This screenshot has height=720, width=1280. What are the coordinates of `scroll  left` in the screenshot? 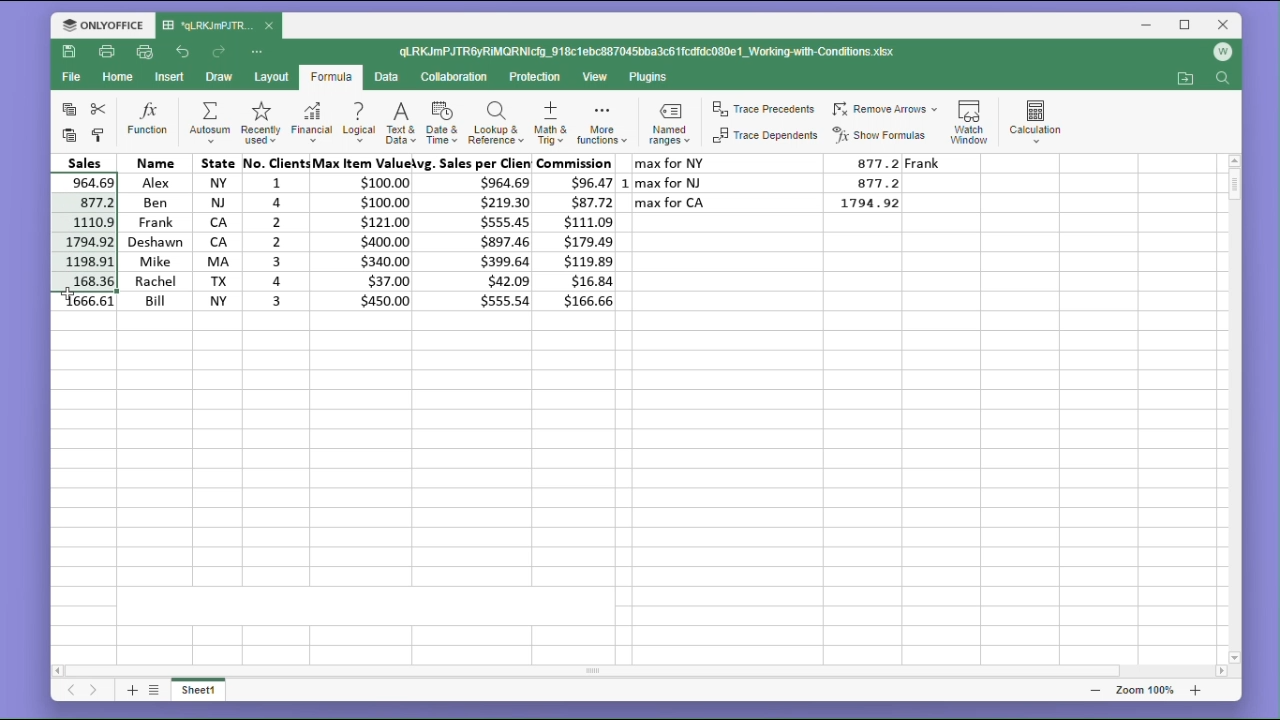 It's located at (59, 668).